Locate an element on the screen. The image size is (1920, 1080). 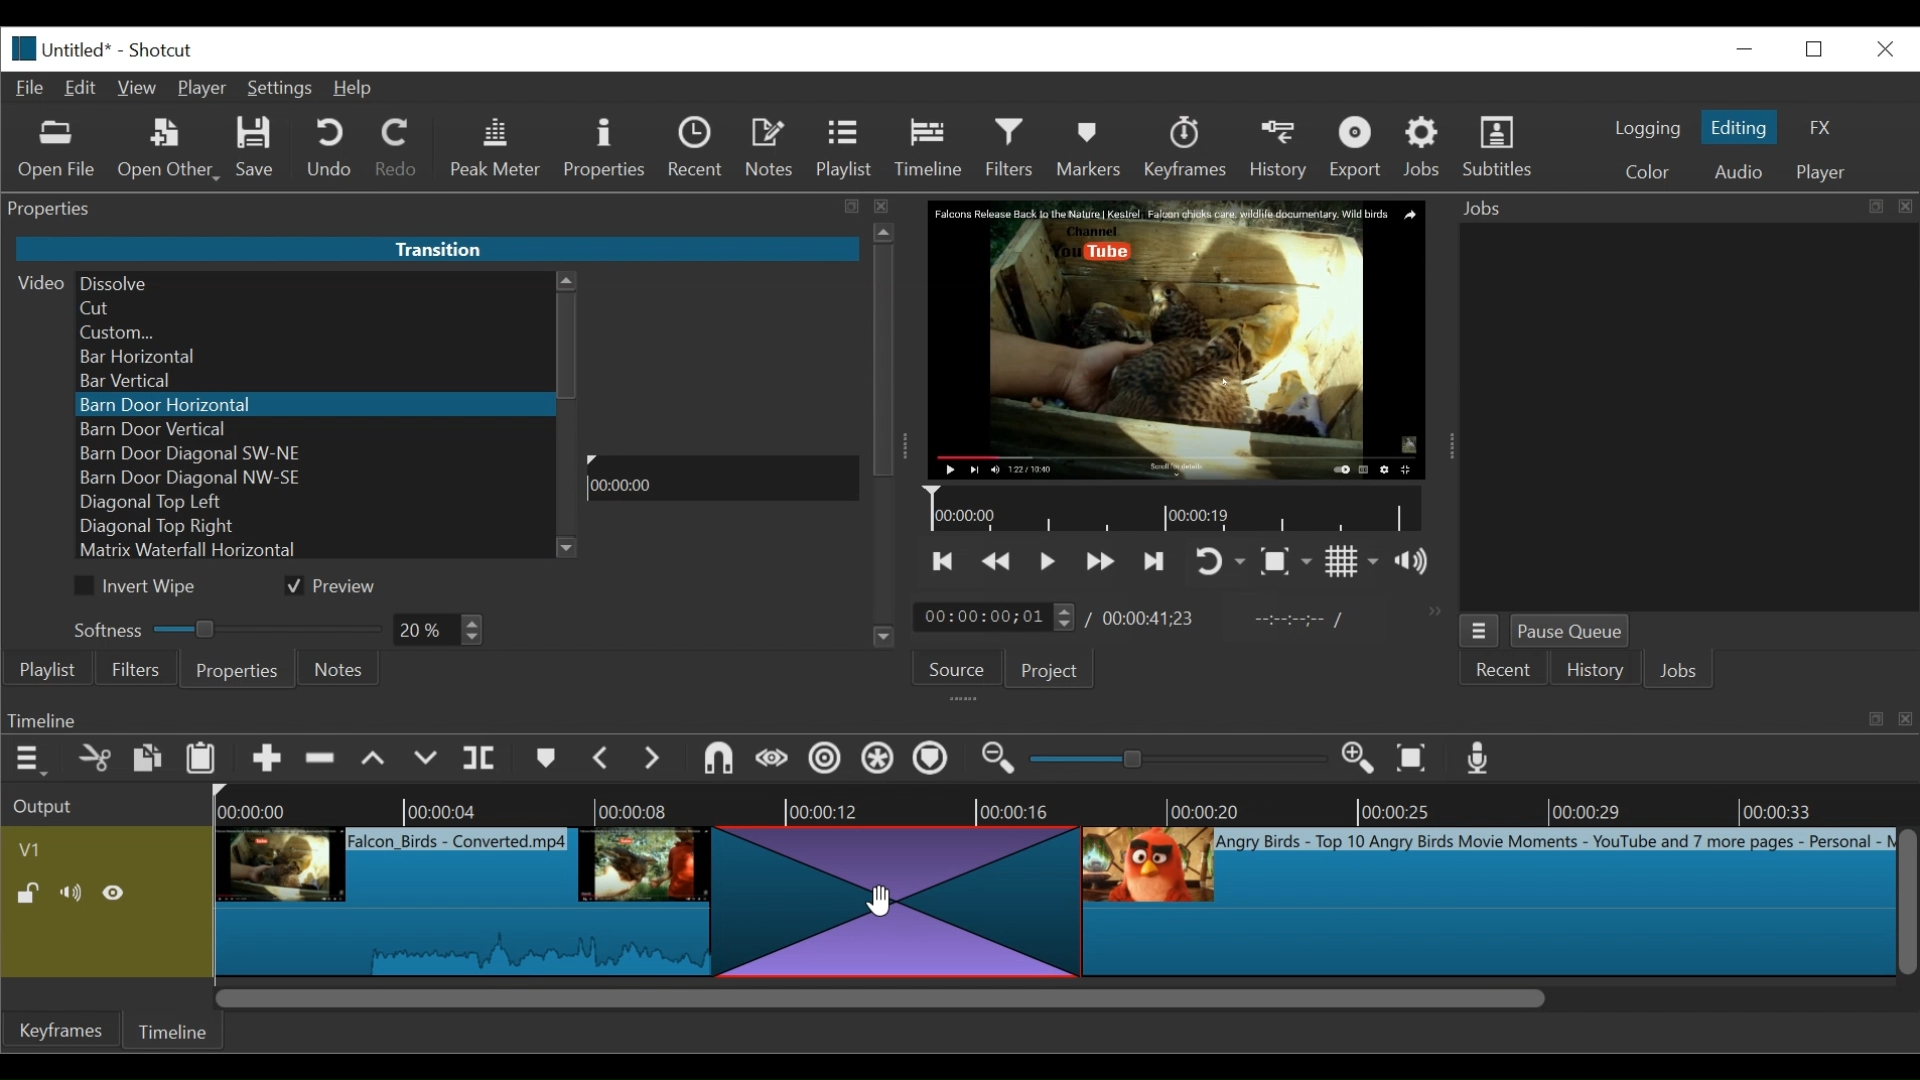
Ripple Markers is located at coordinates (935, 760).